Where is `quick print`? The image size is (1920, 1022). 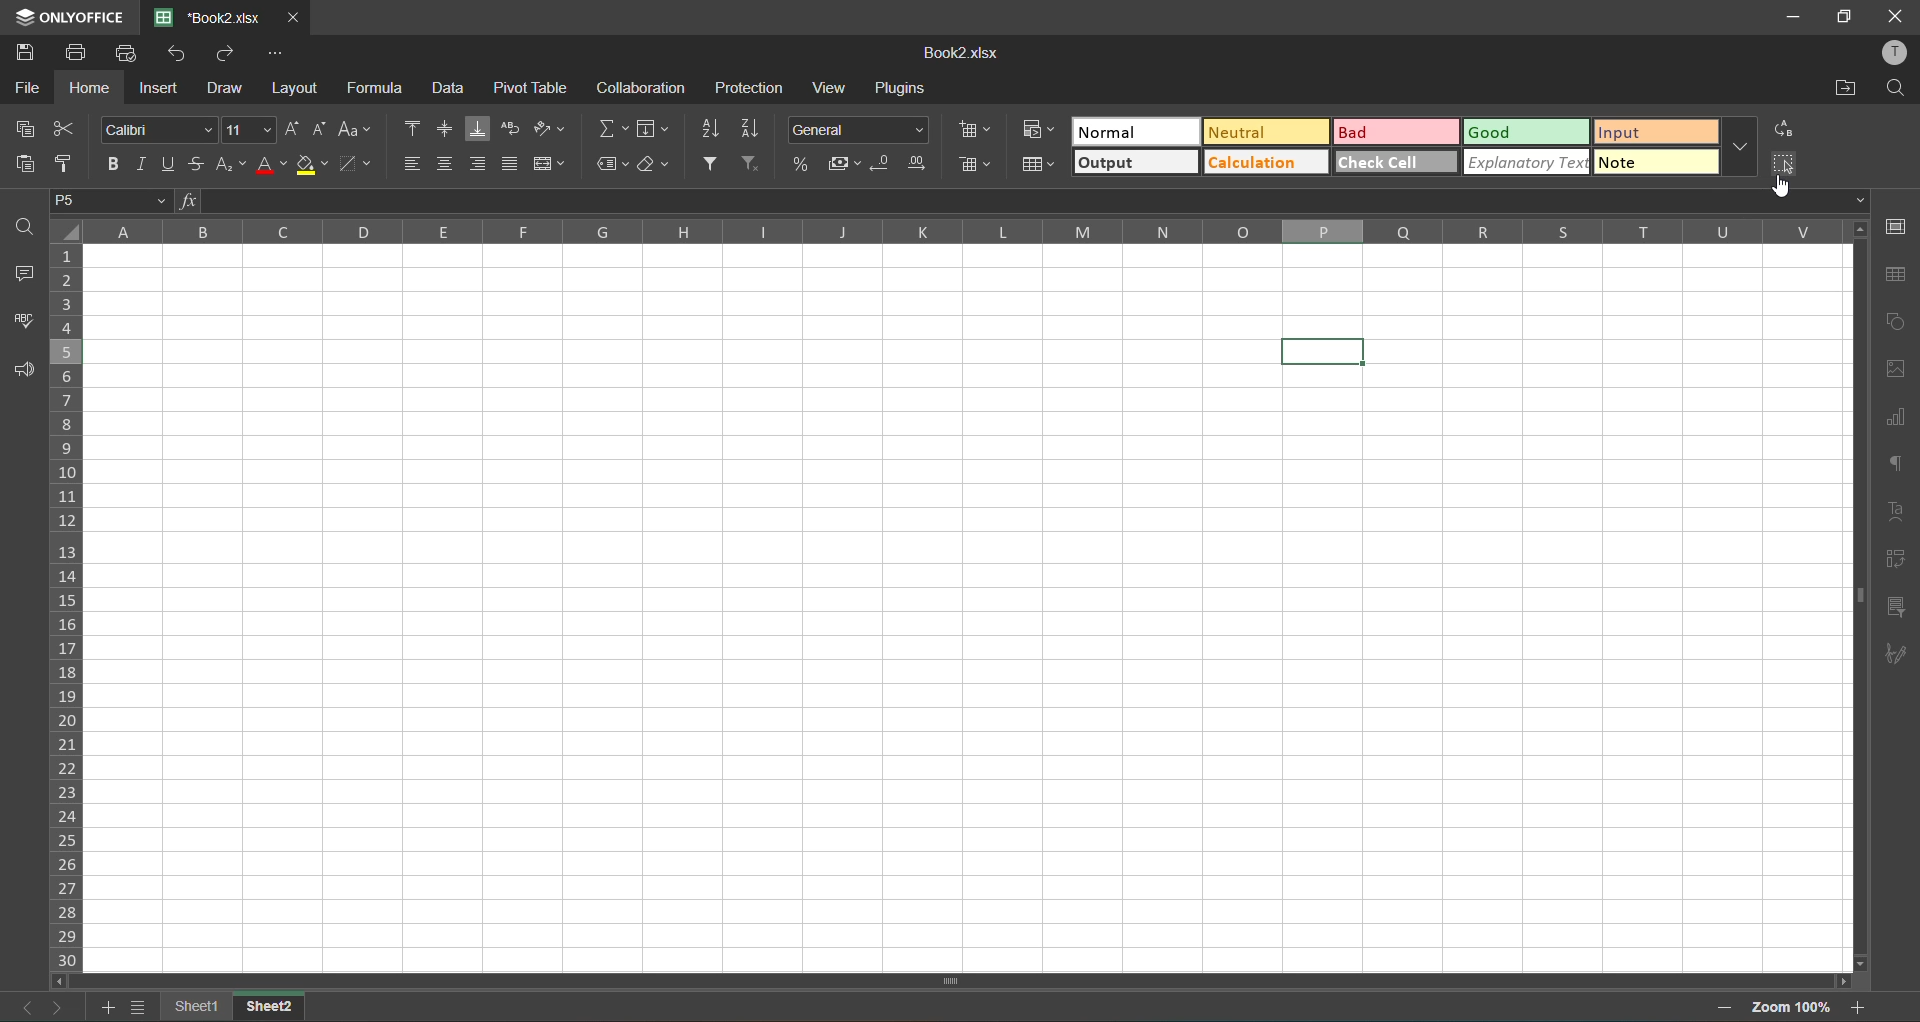
quick print is located at coordinates (125, 55).